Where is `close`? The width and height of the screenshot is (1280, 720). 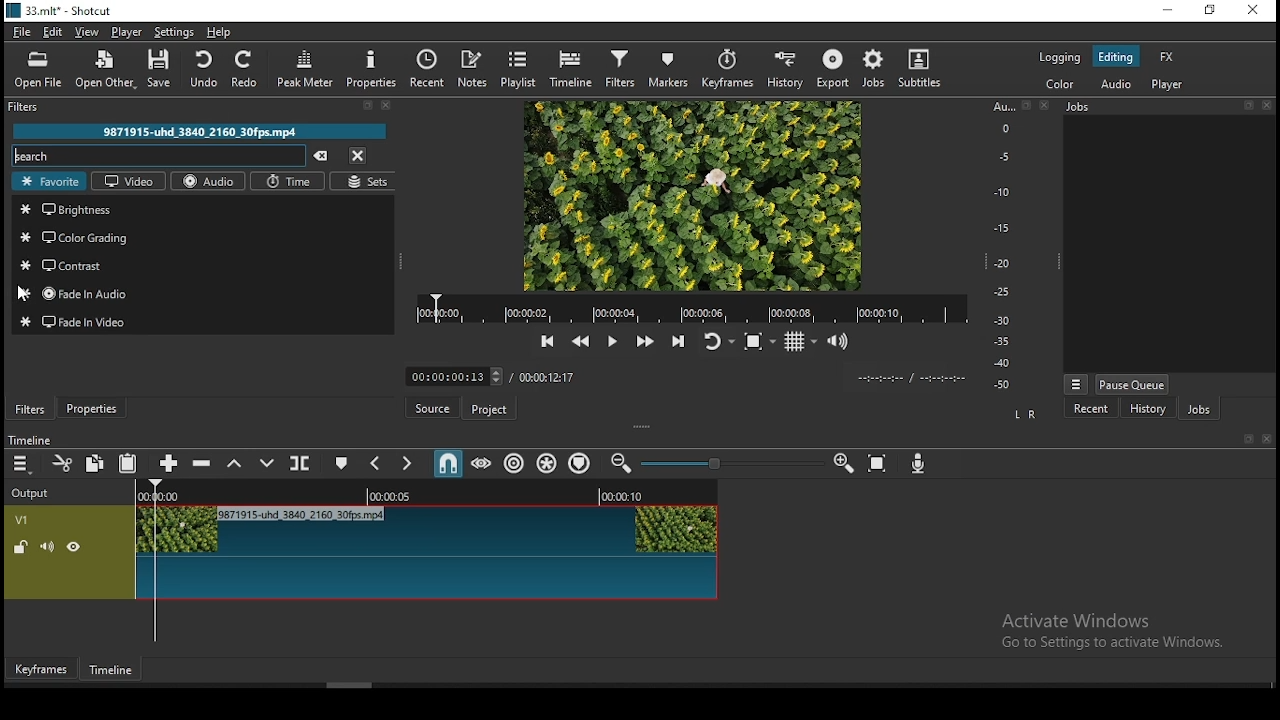
close is located at coordinates (1043, 105).